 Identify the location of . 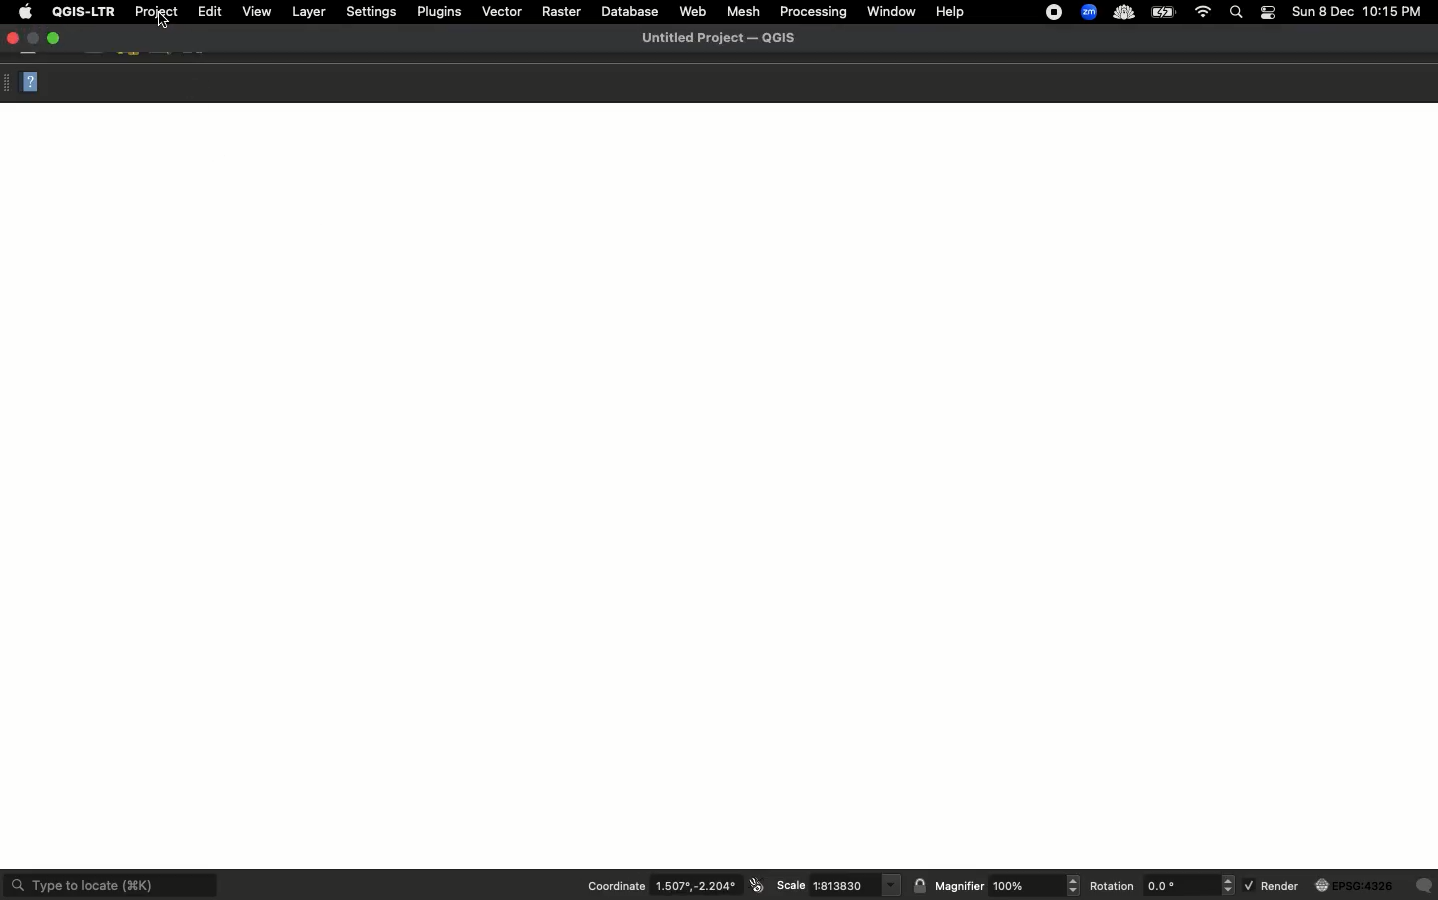
(1425, 886).